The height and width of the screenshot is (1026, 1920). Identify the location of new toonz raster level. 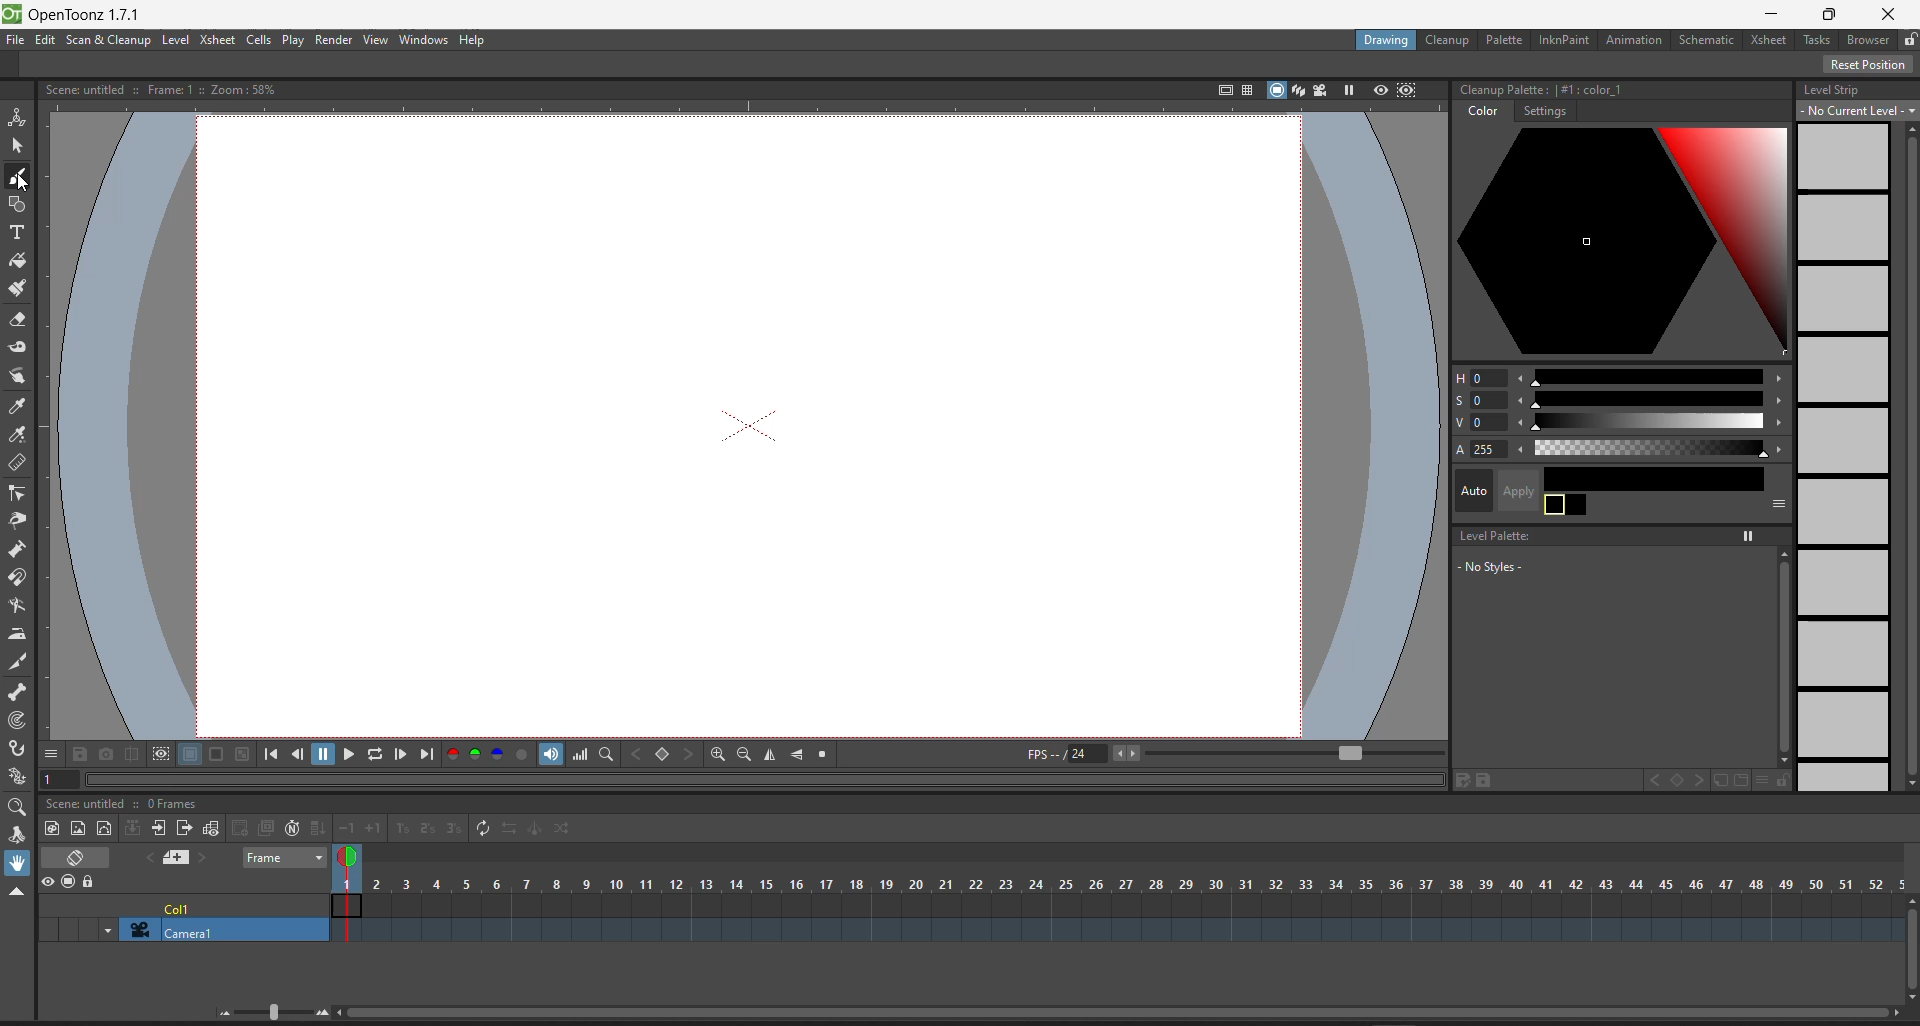
(51, 830).